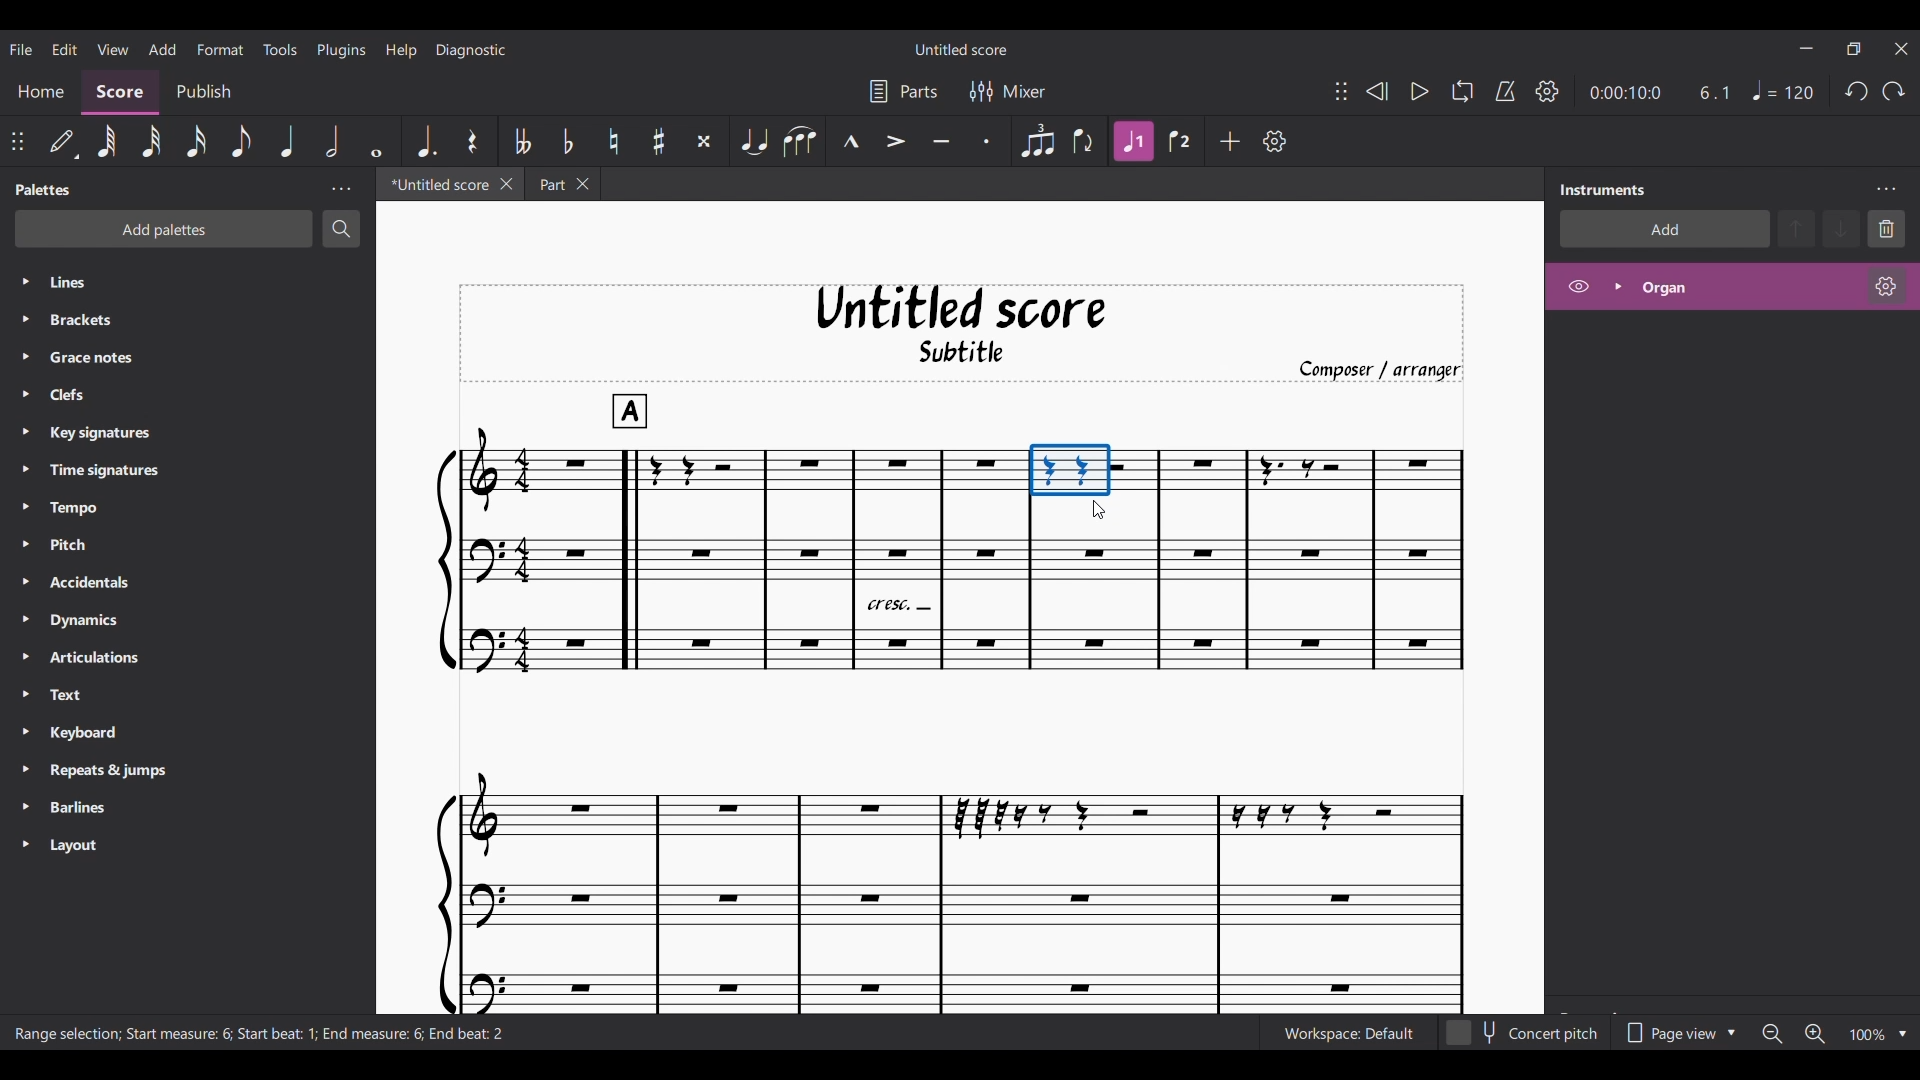 Image resolution: width=1920 pixels, height=1080 pixels. I want to click on Panel title, so click(1603, 189).